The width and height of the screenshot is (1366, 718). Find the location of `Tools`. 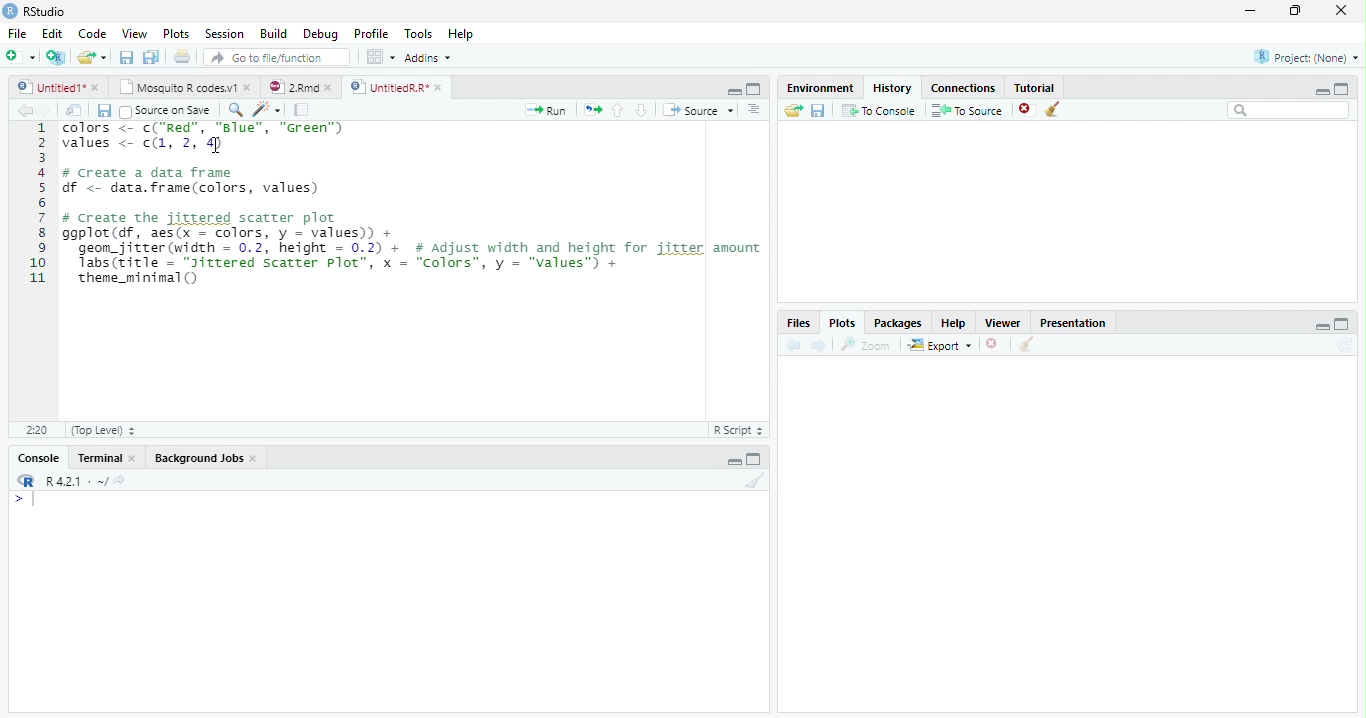

Tools is located at coordinates (418, 33).